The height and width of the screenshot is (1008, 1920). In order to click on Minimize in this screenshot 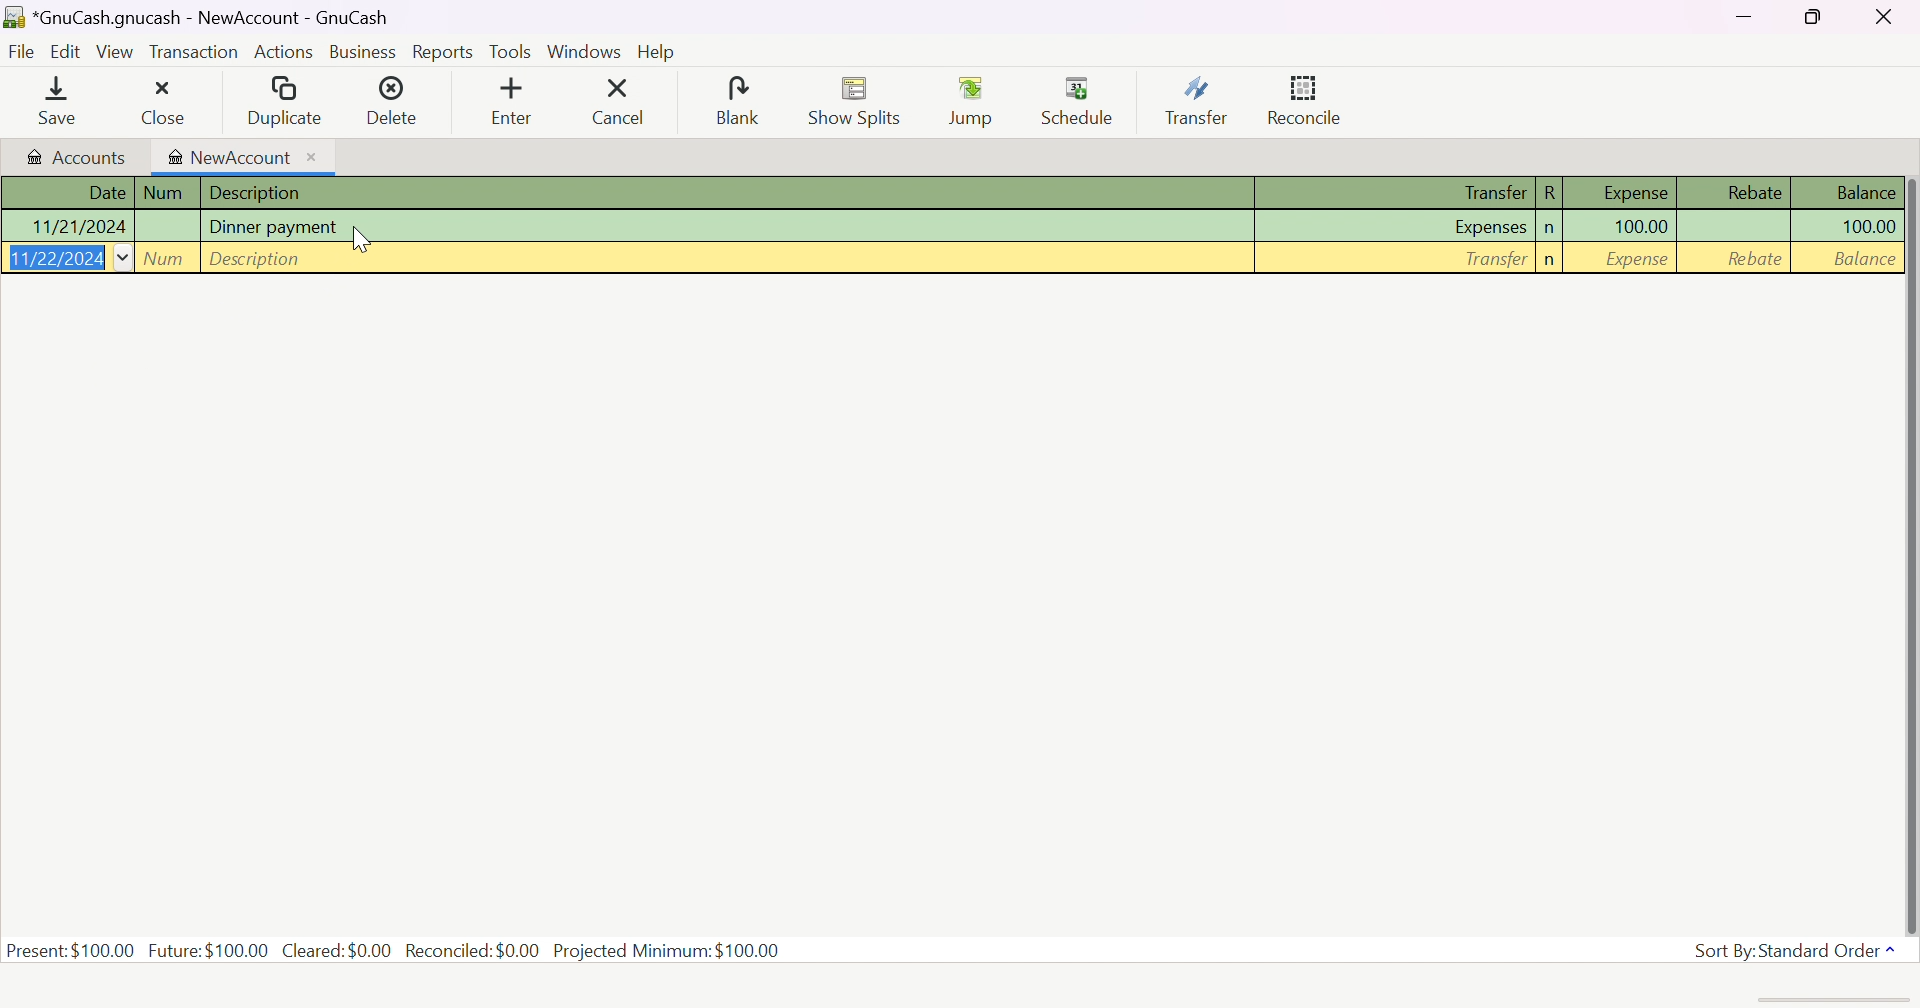, I will do `click(1743, 14)`.